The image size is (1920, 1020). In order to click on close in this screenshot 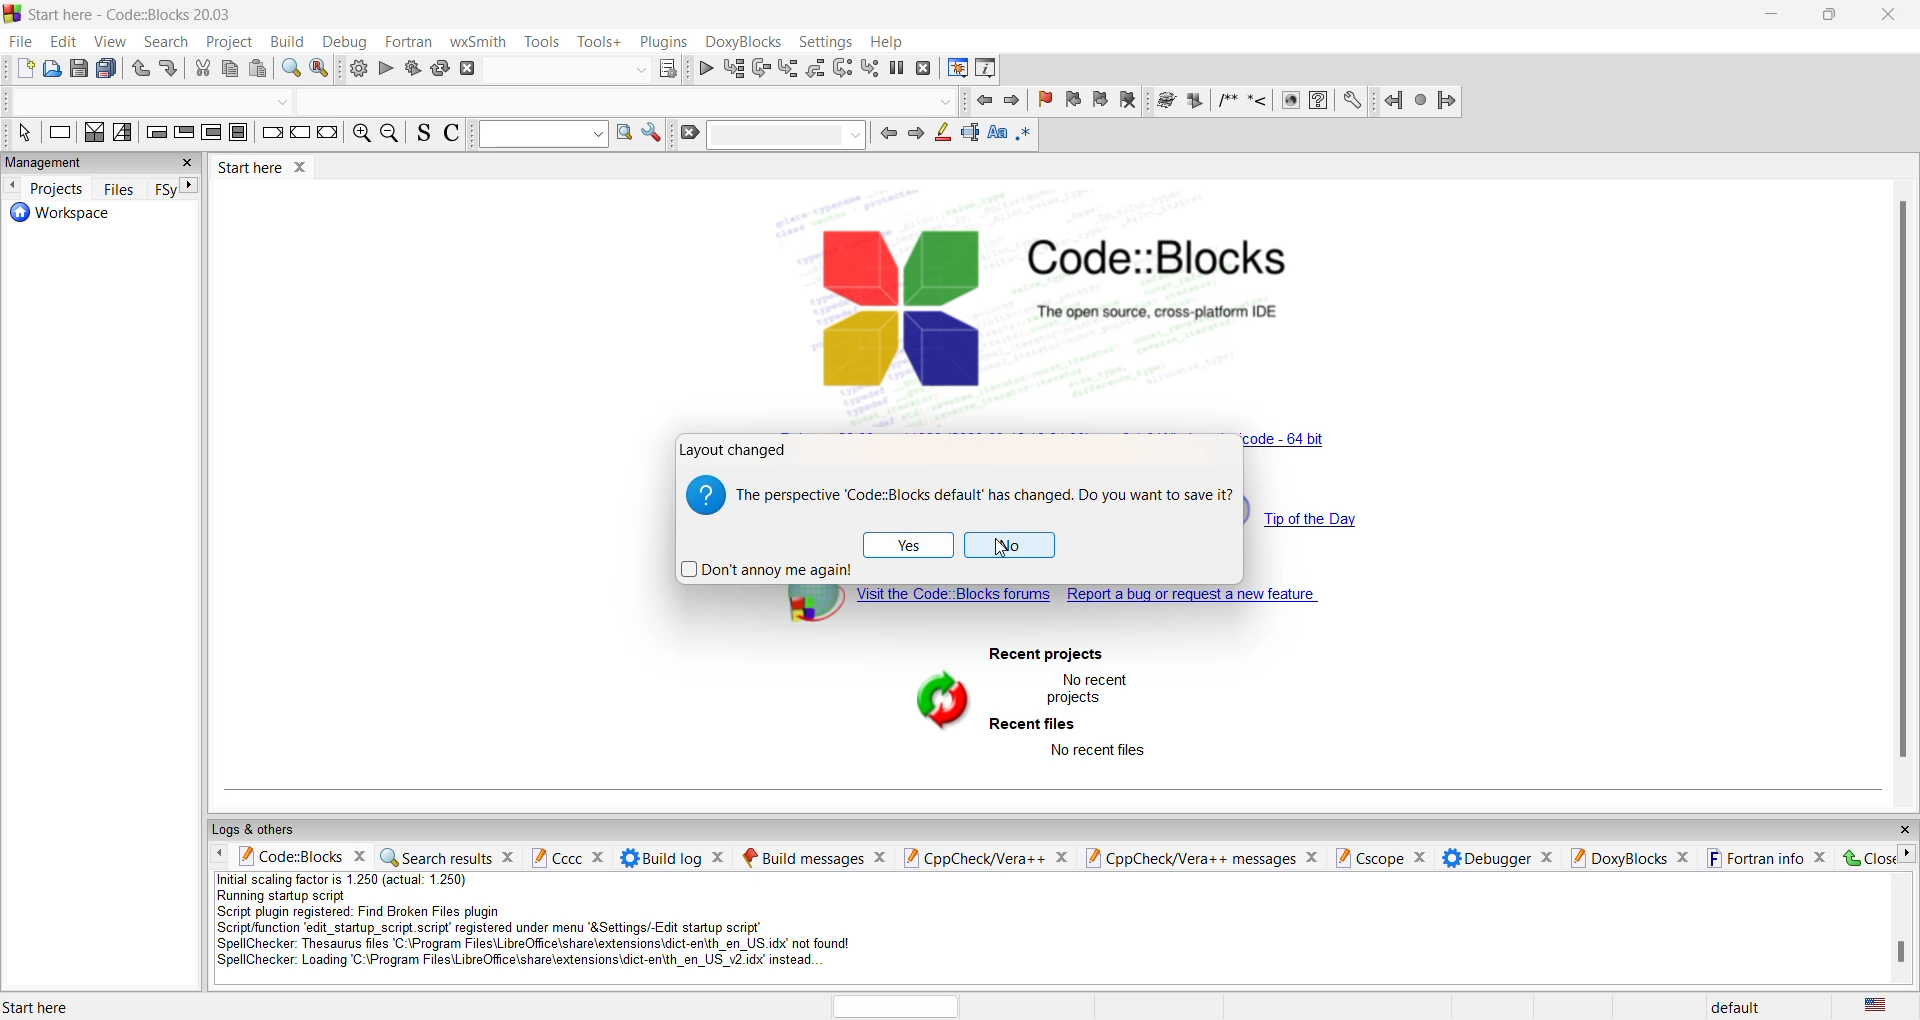, I will do `click(1863, 857)`.